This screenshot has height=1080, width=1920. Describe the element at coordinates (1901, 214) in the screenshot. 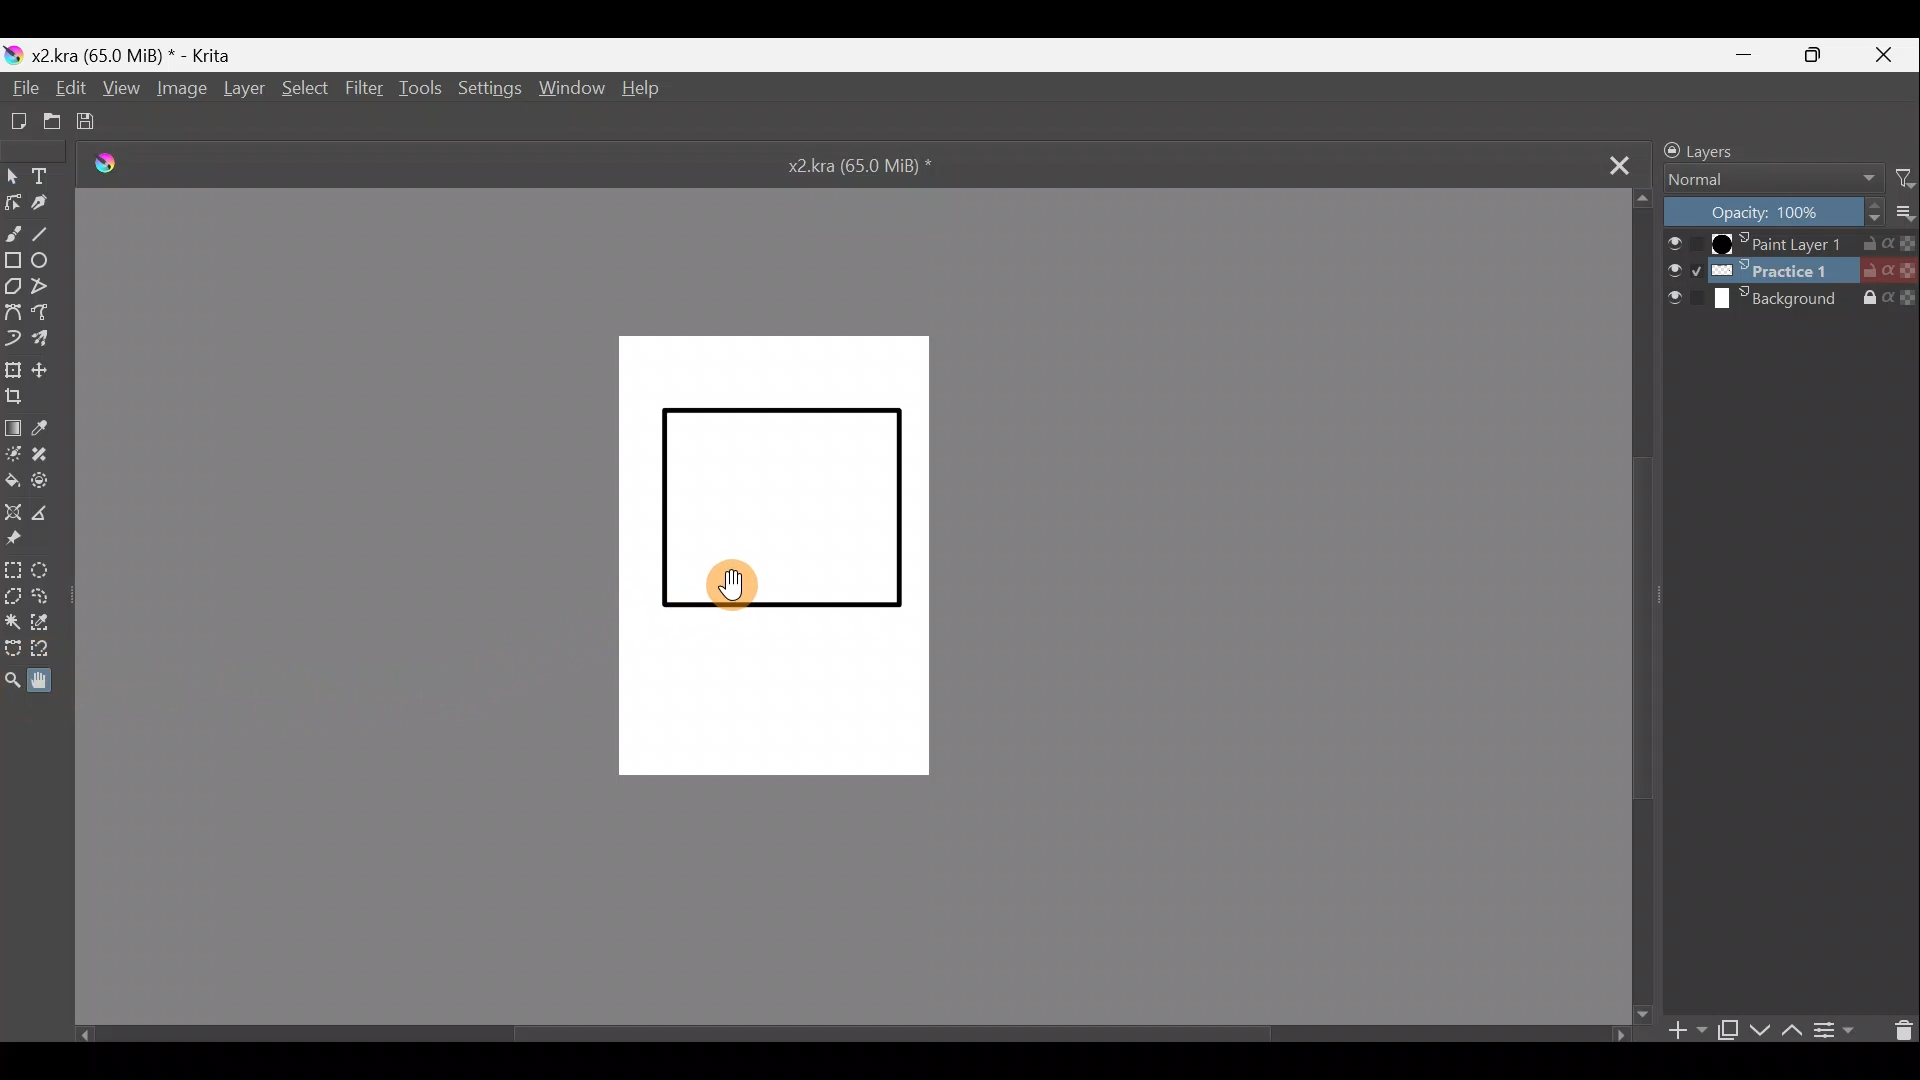

I see `More` at that location.